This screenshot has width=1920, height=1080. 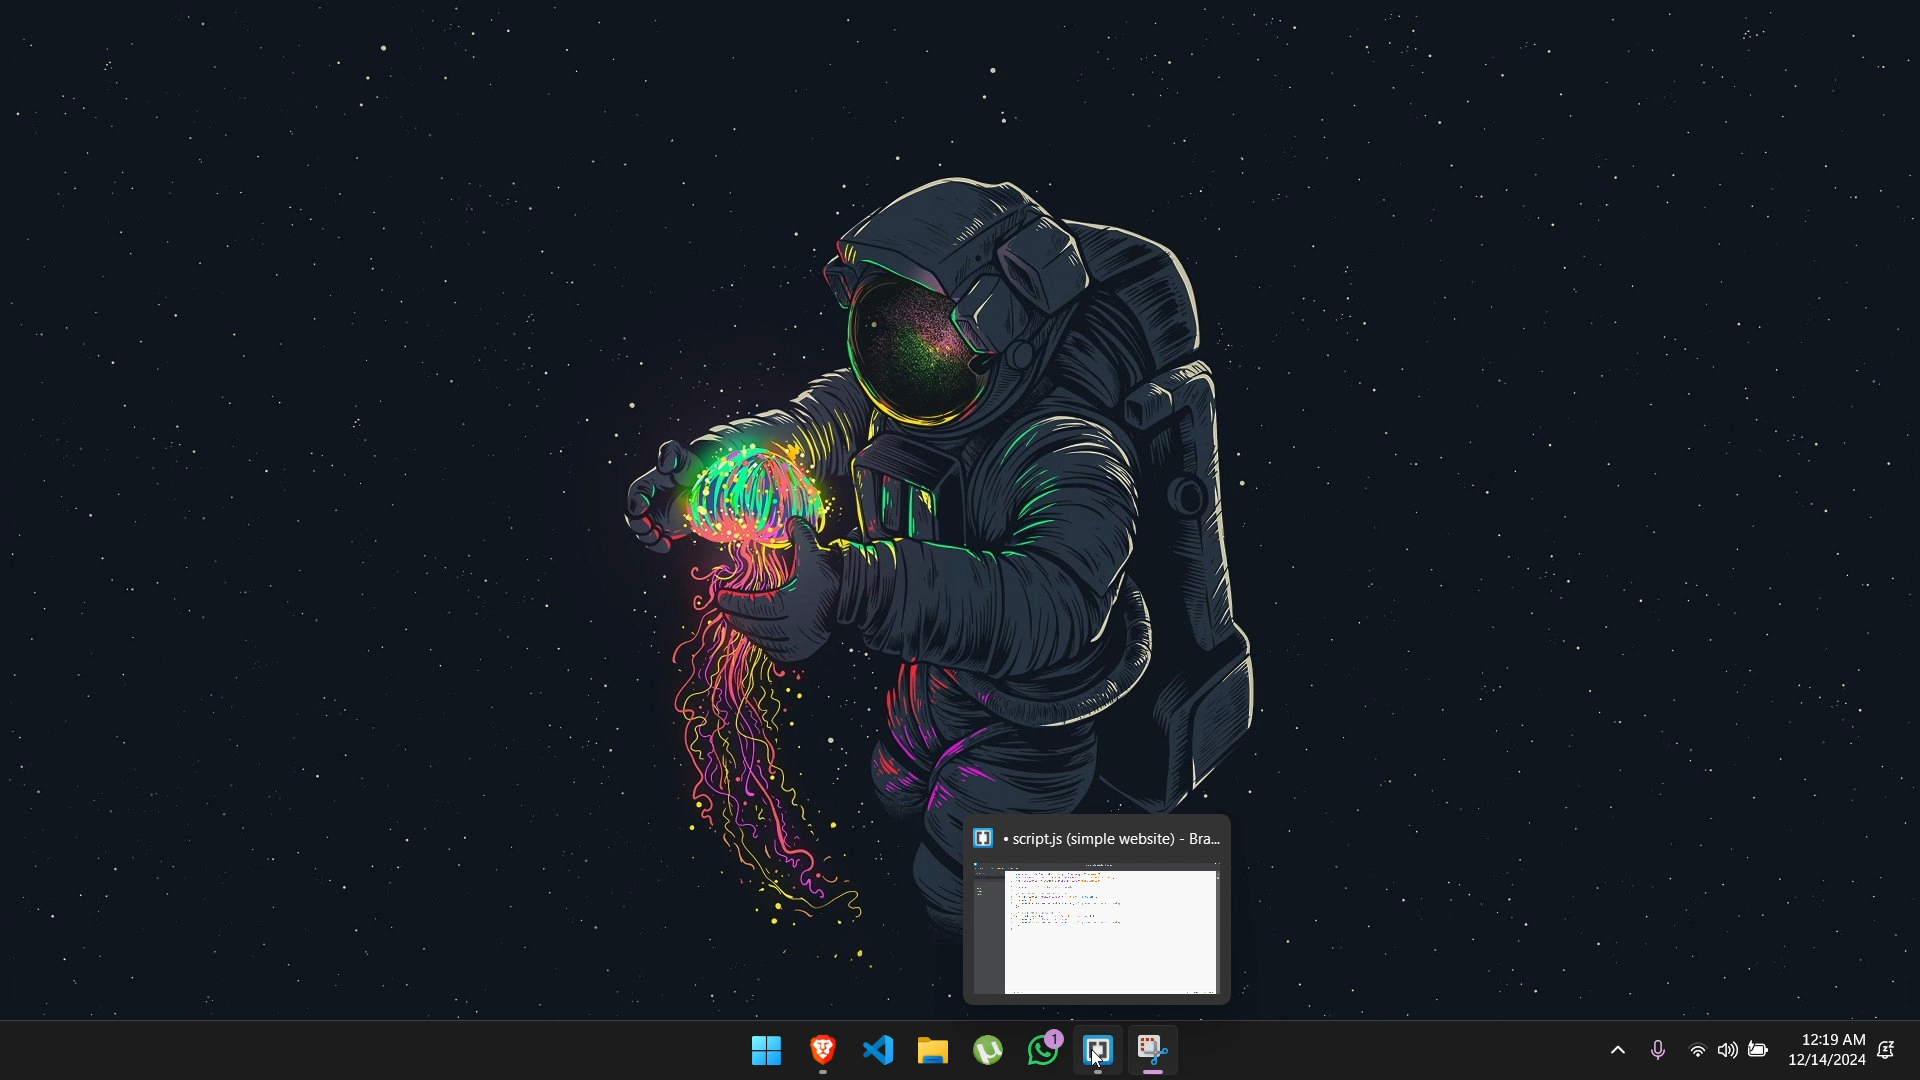 What do you see at coordinates (823, 1052) in the screenshot?
I see `brave` at bounding box center [823, 1052].